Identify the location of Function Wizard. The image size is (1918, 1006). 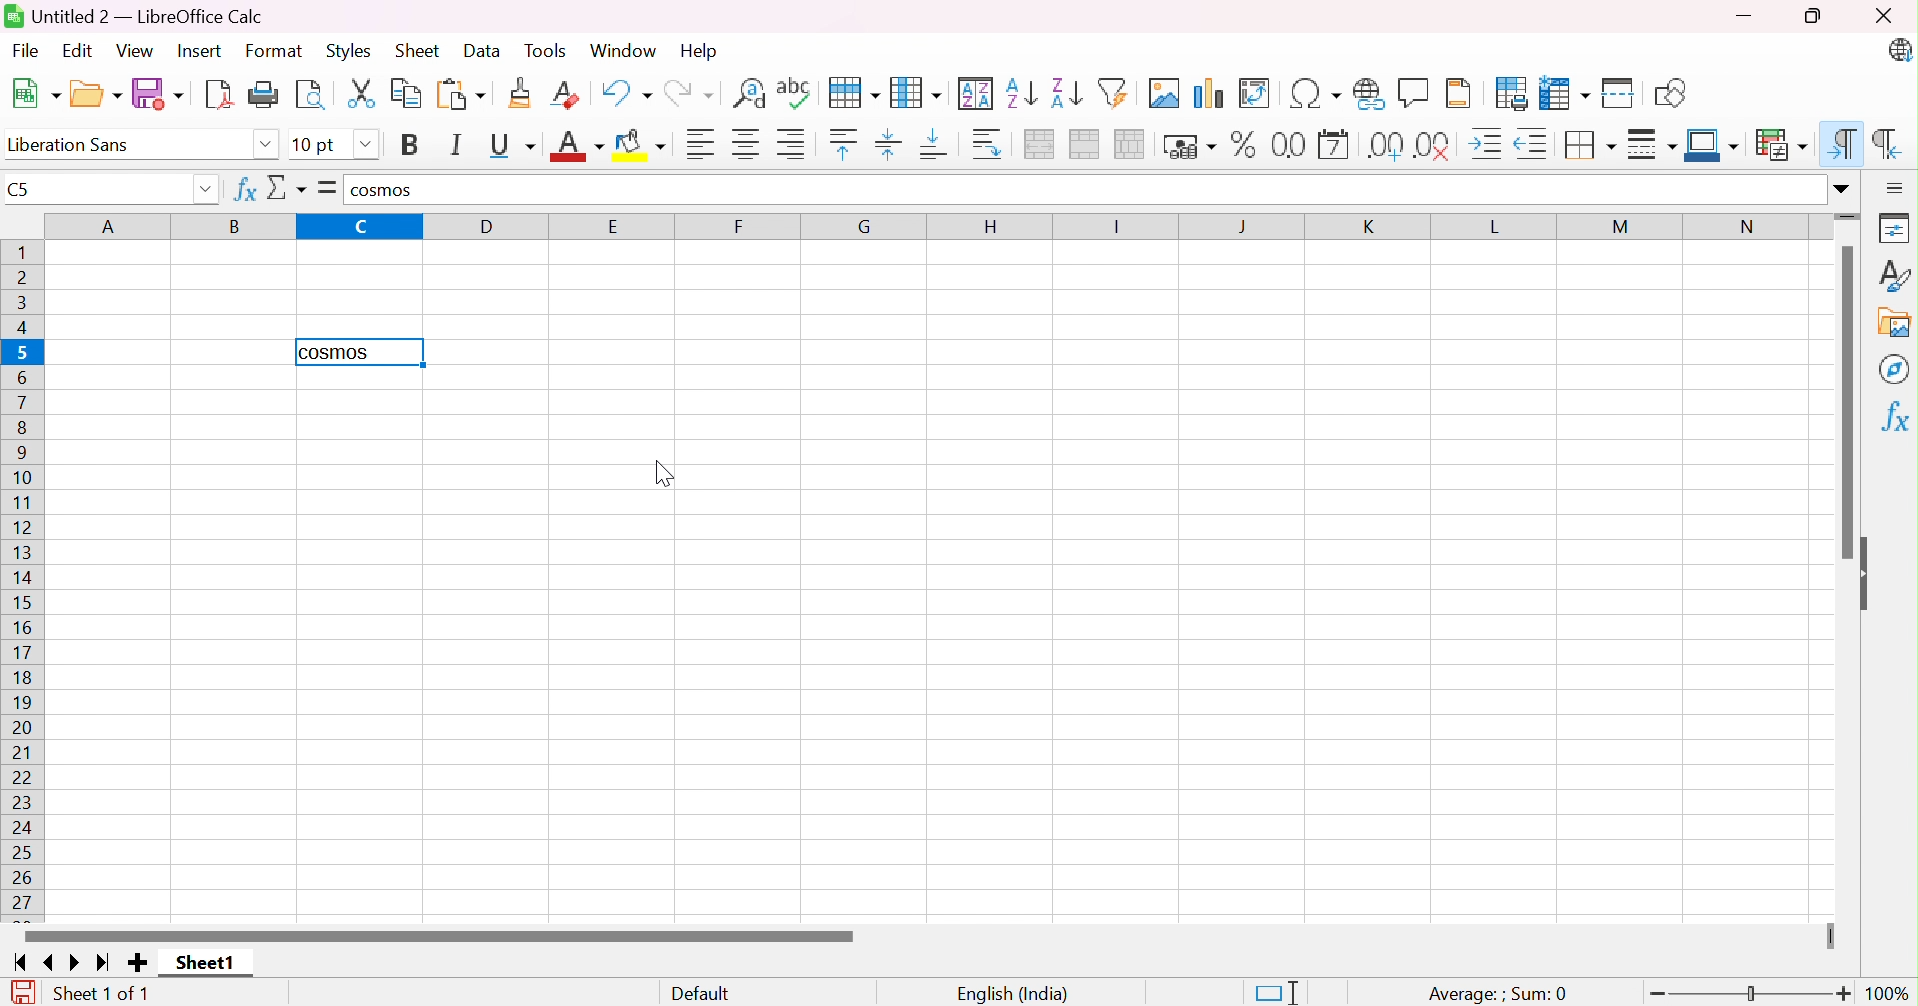
(243, 188).